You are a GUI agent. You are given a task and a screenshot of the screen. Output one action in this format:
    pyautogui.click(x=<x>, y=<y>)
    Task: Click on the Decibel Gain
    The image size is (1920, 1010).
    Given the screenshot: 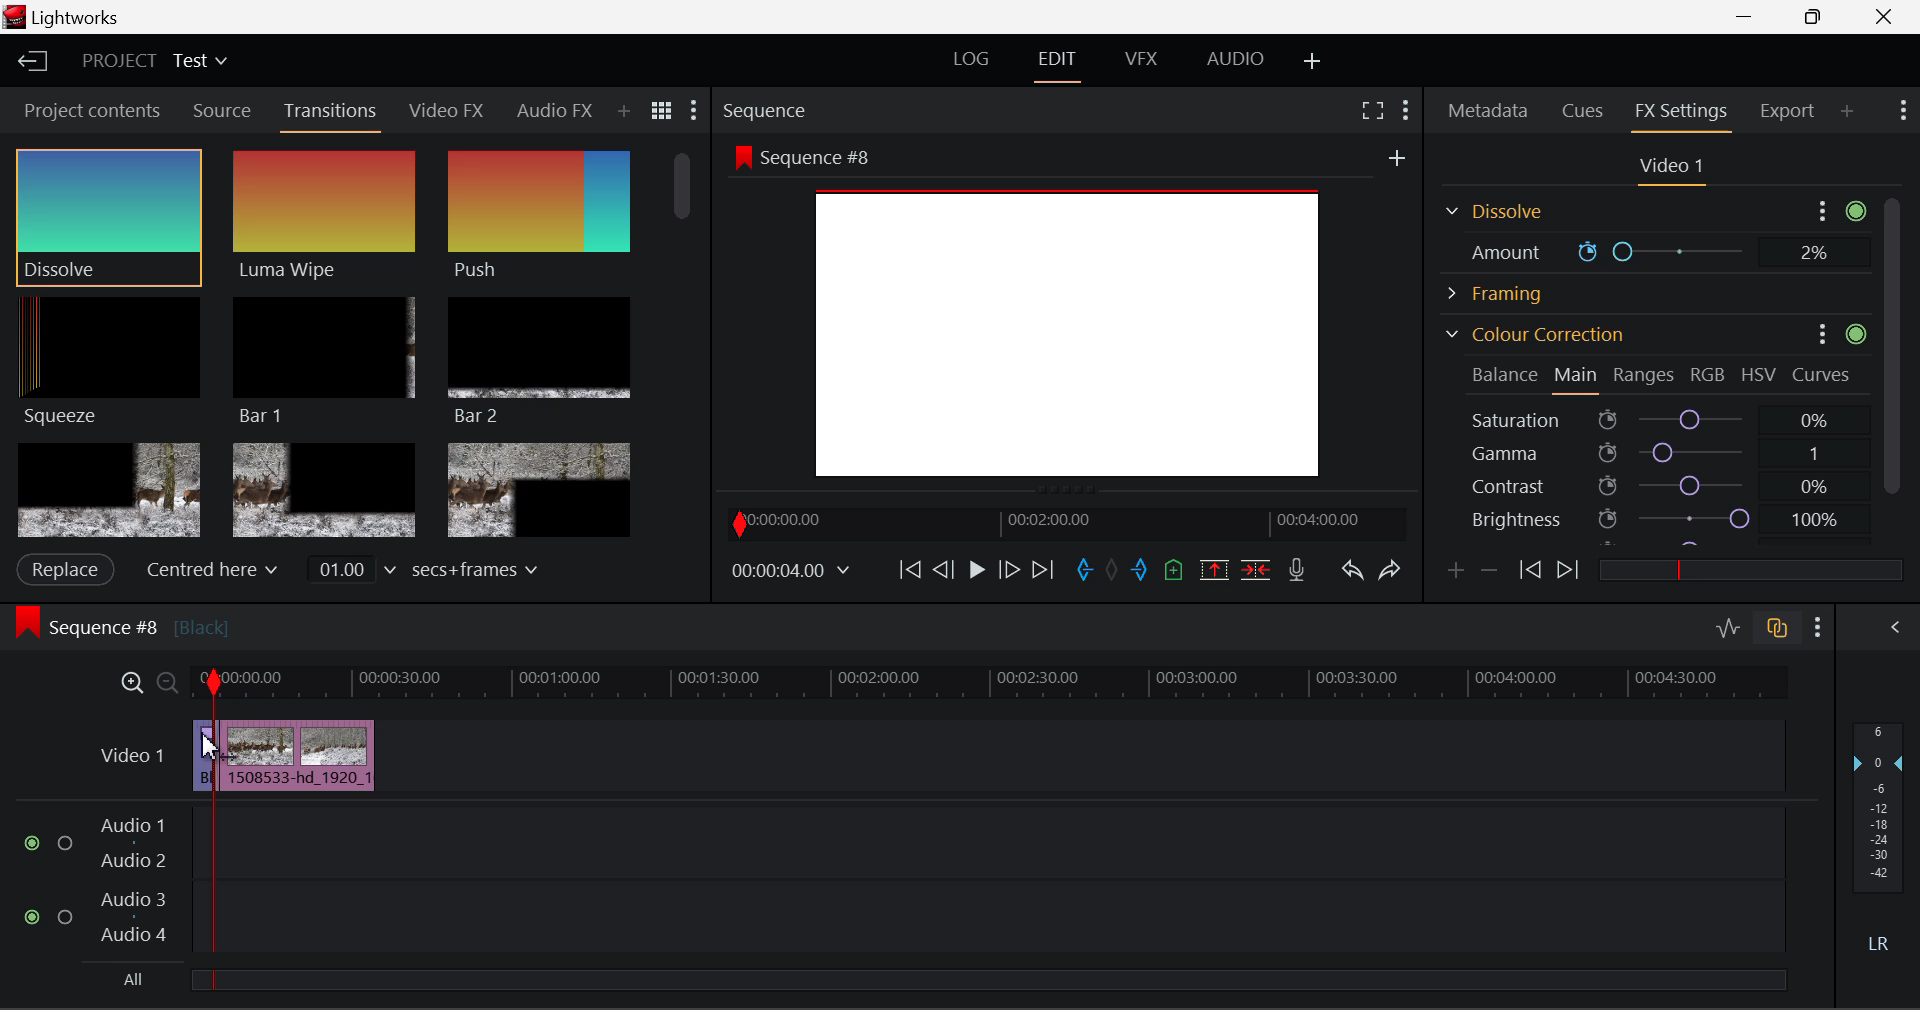 What is the action you would take?
    pyautogui.click(x=1877, y=842)
    